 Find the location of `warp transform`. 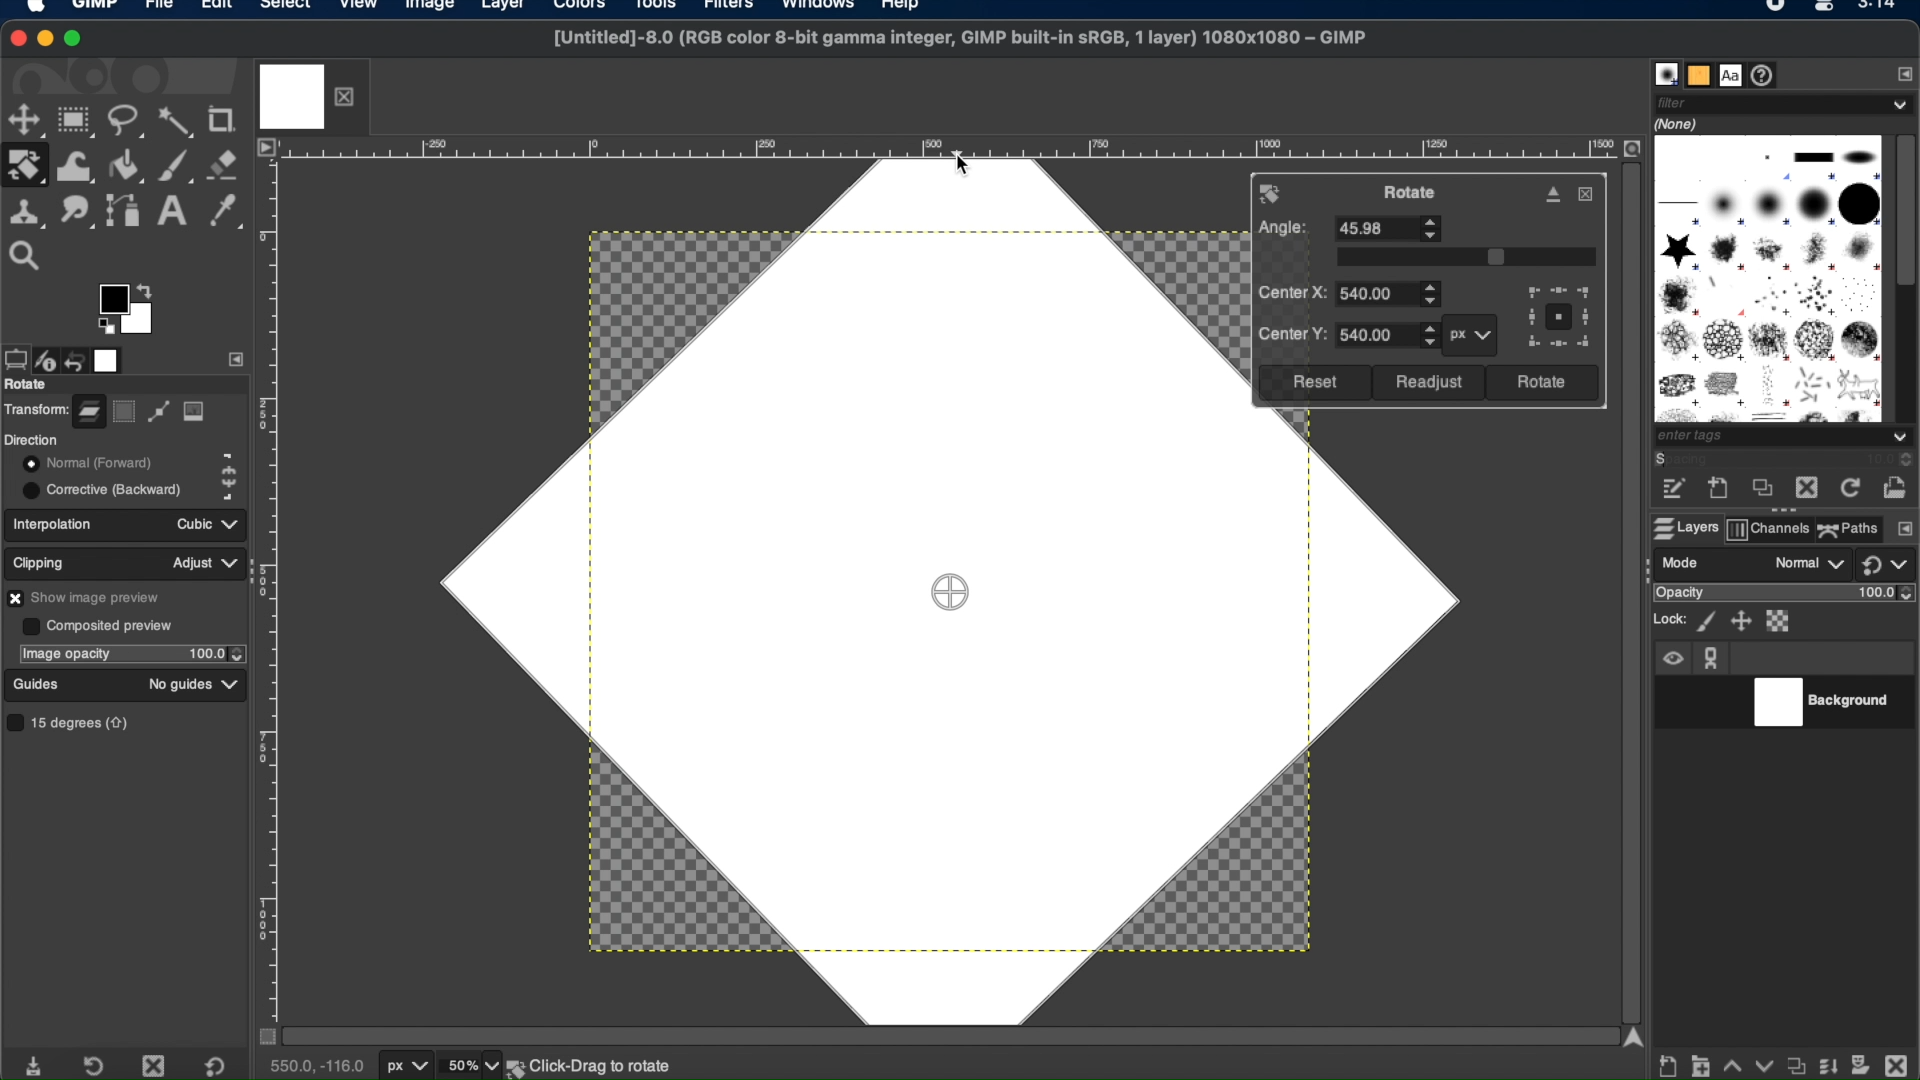

warp transform is located at coordinates (74, 164).